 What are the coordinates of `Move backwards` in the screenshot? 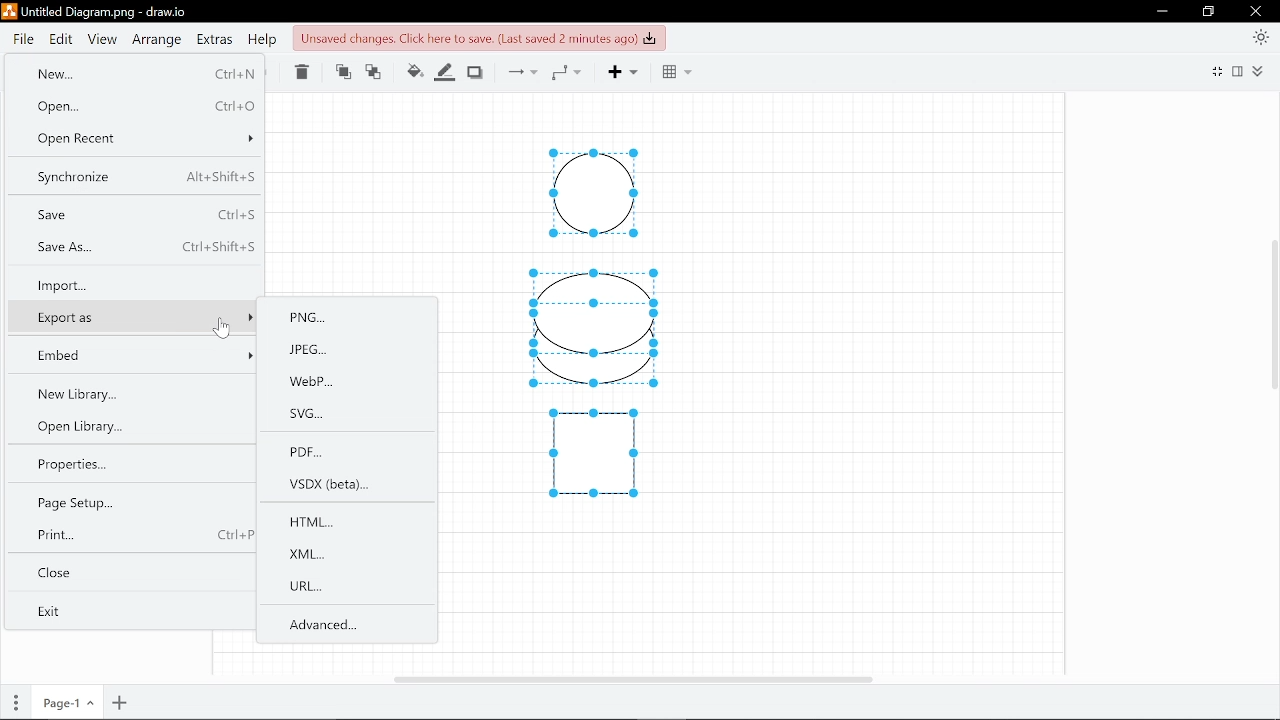 It's located at (376, 72).